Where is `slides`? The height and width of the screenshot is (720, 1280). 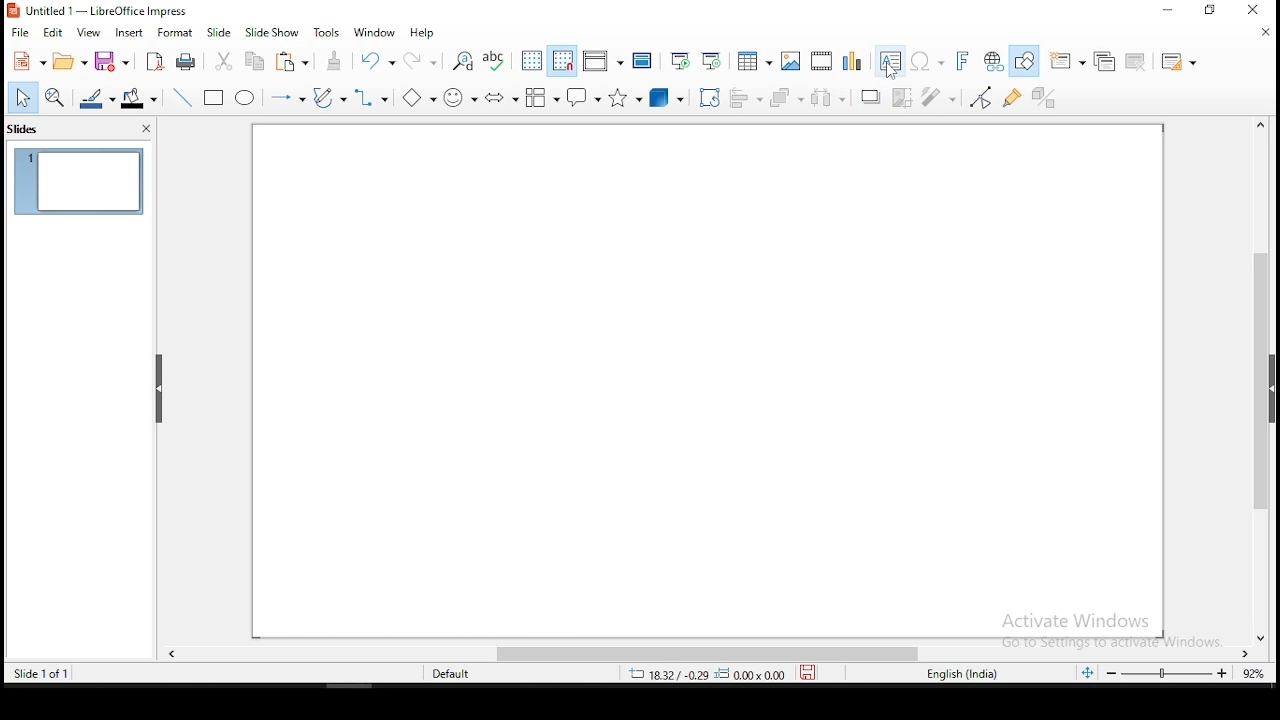 slides is located at coordinates (26, 131).